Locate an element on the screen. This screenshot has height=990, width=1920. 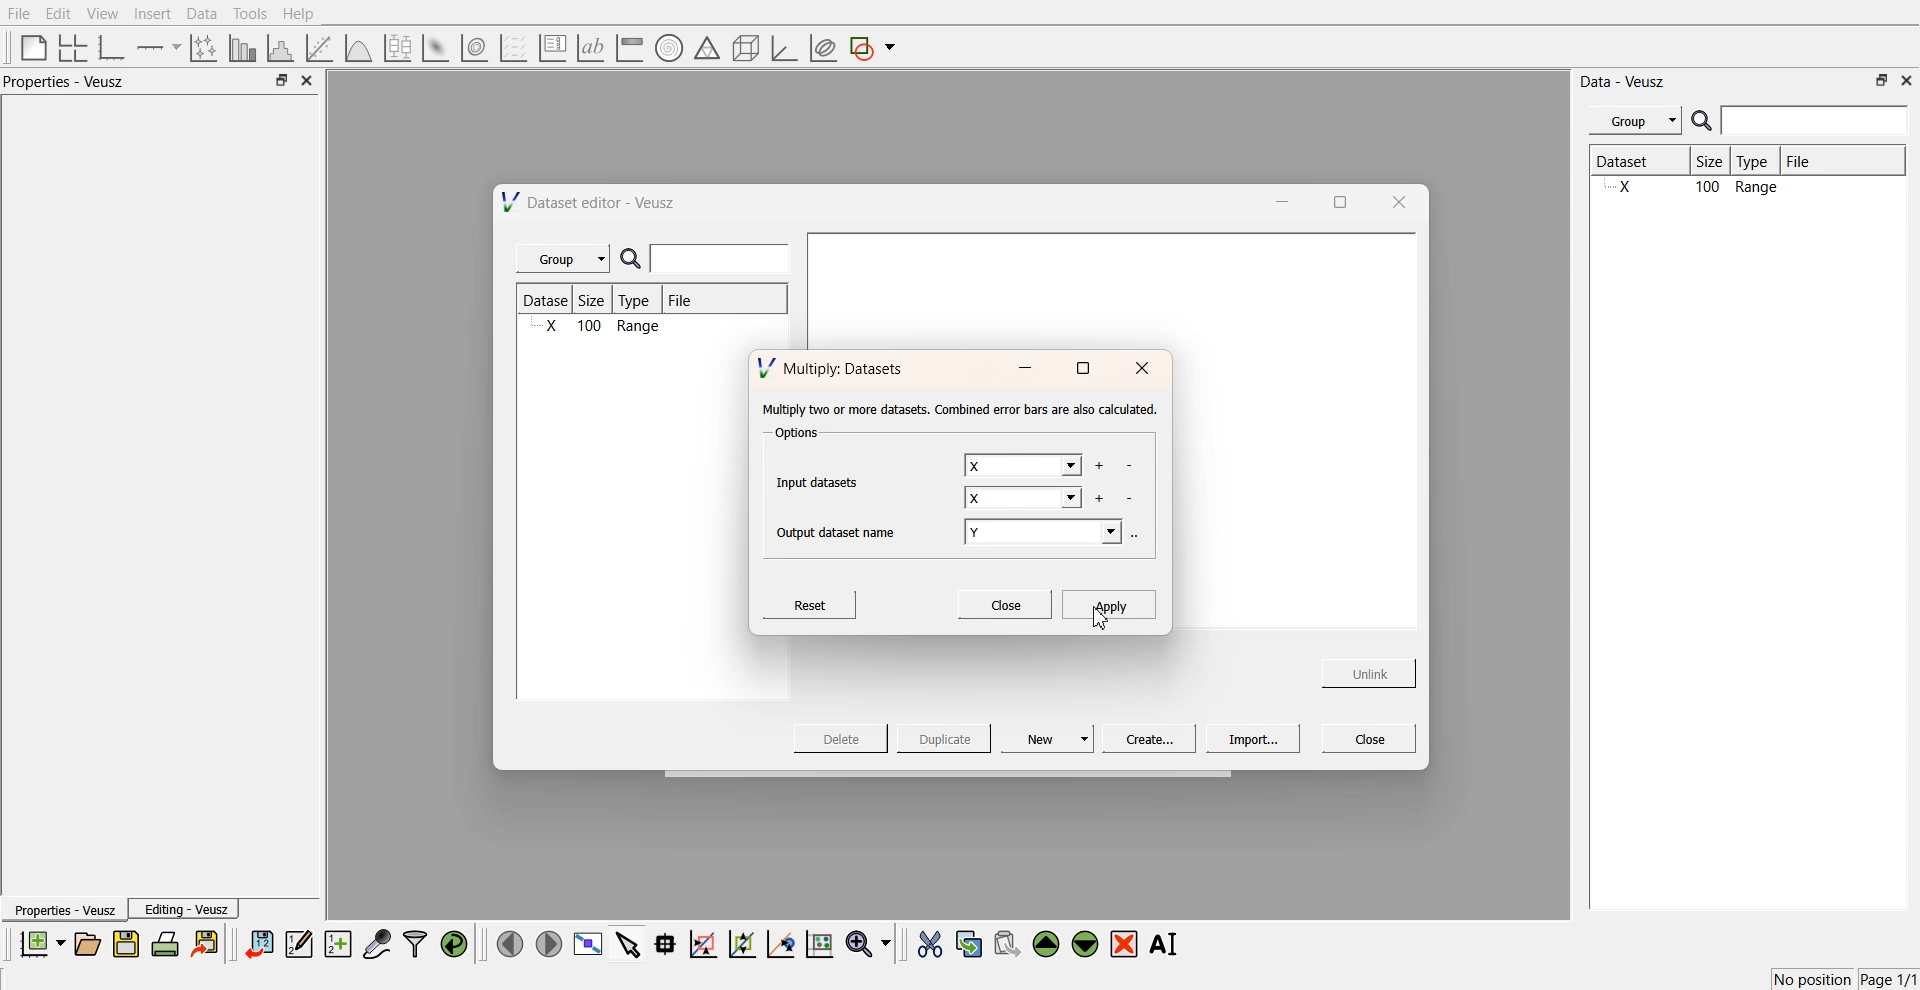
add an axis is located at coordinates (160, 47).